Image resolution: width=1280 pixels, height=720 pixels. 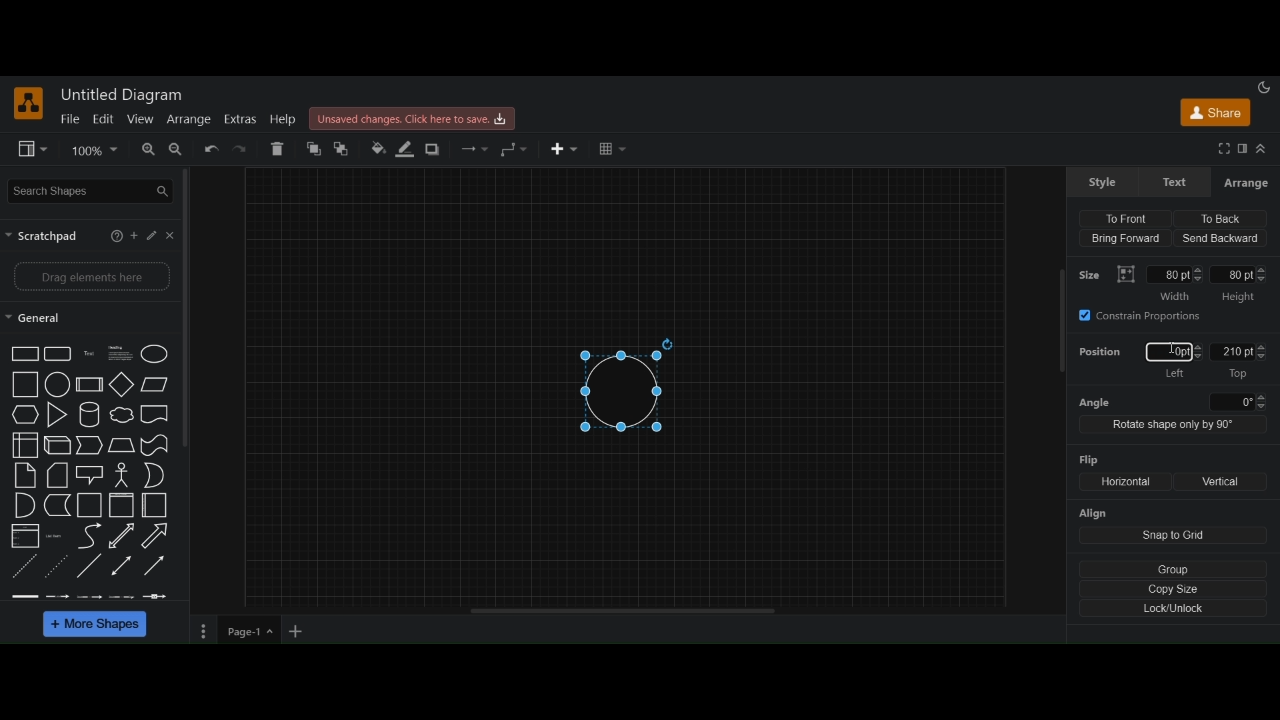 I want to click on curve up arrow, so click(x=156, y=536).